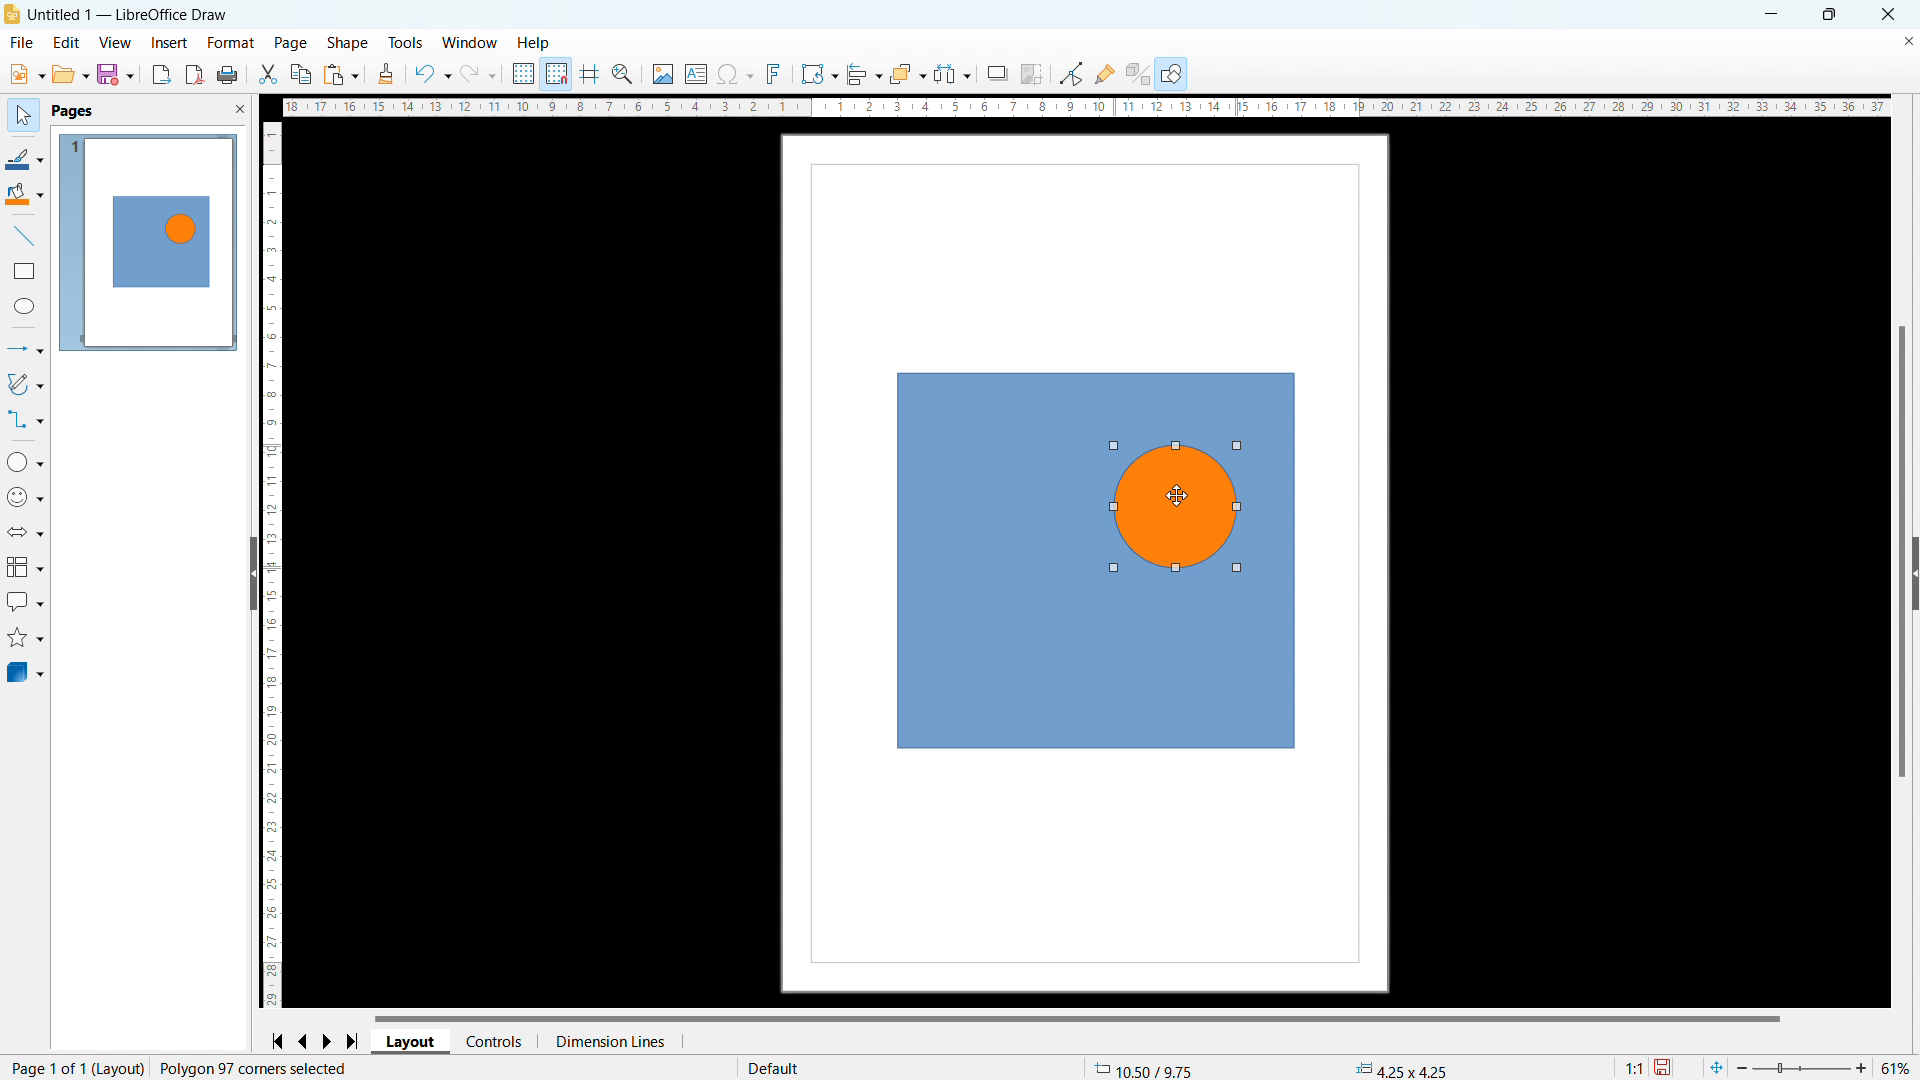 The width and height of the screenshot is (1920, 1080). I want to click on close pane, so click(240, 108).